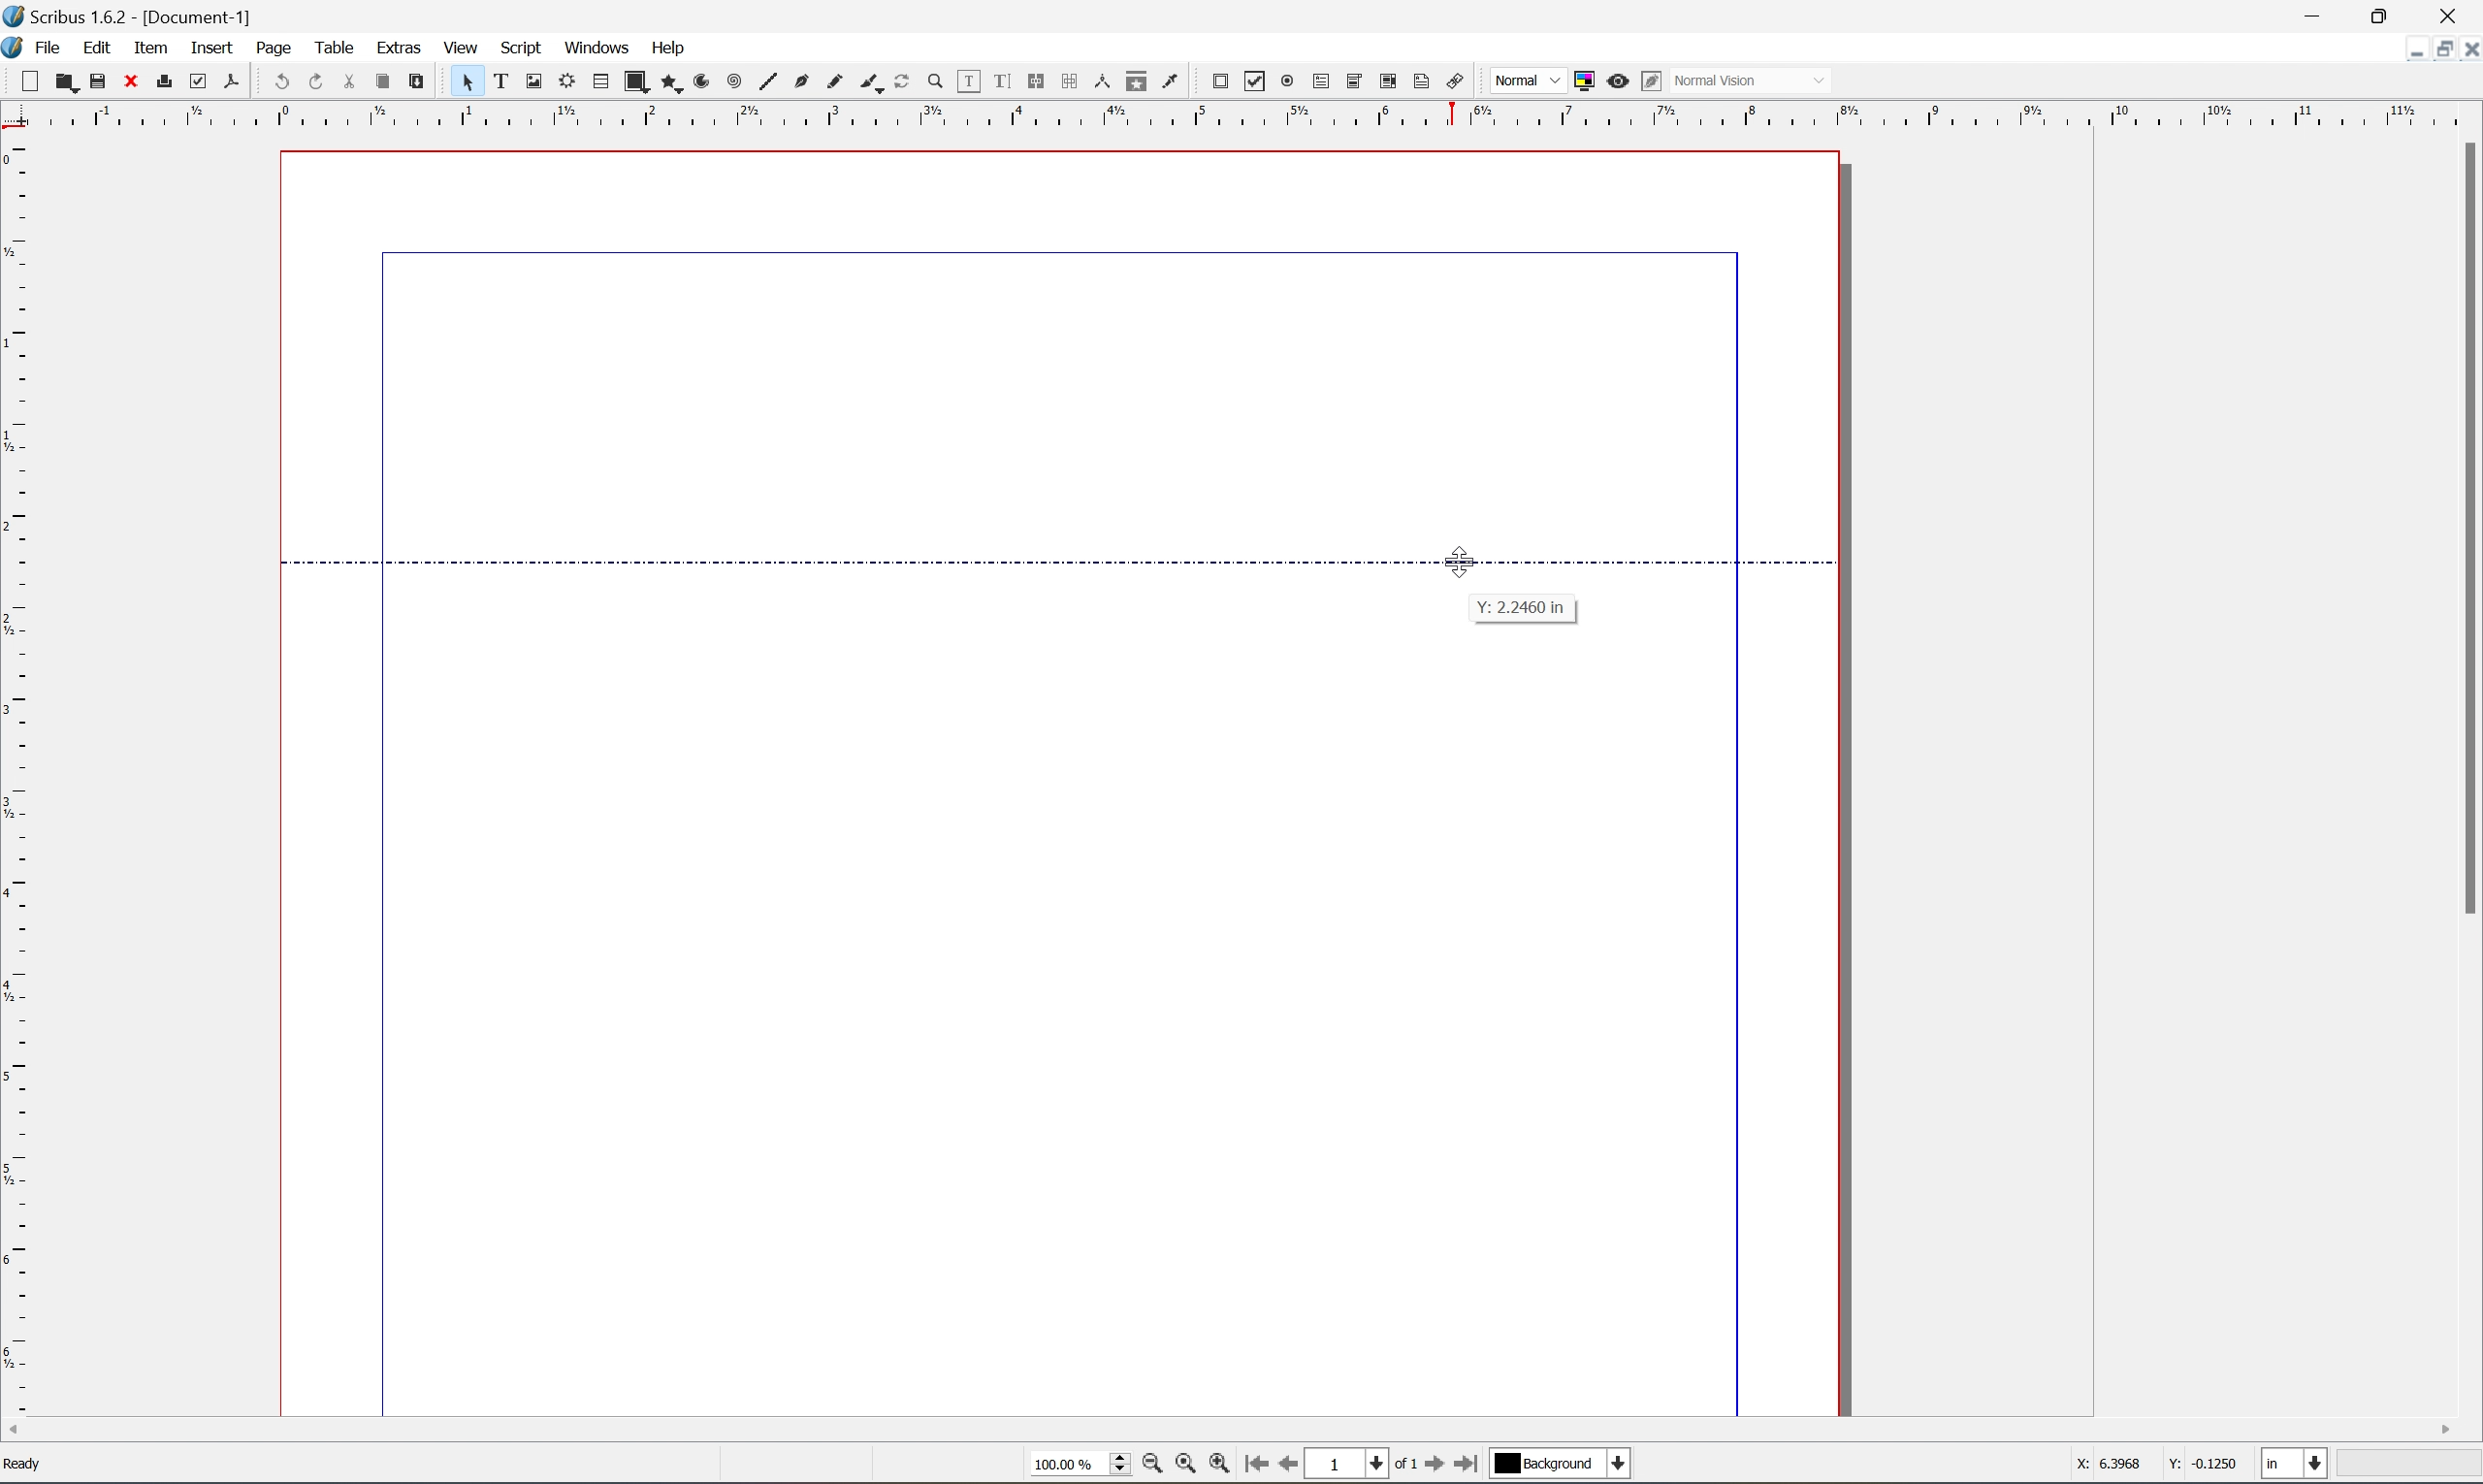 The image size is (2483, 1484). I want to click on pdf push button, so click(1221, 82).